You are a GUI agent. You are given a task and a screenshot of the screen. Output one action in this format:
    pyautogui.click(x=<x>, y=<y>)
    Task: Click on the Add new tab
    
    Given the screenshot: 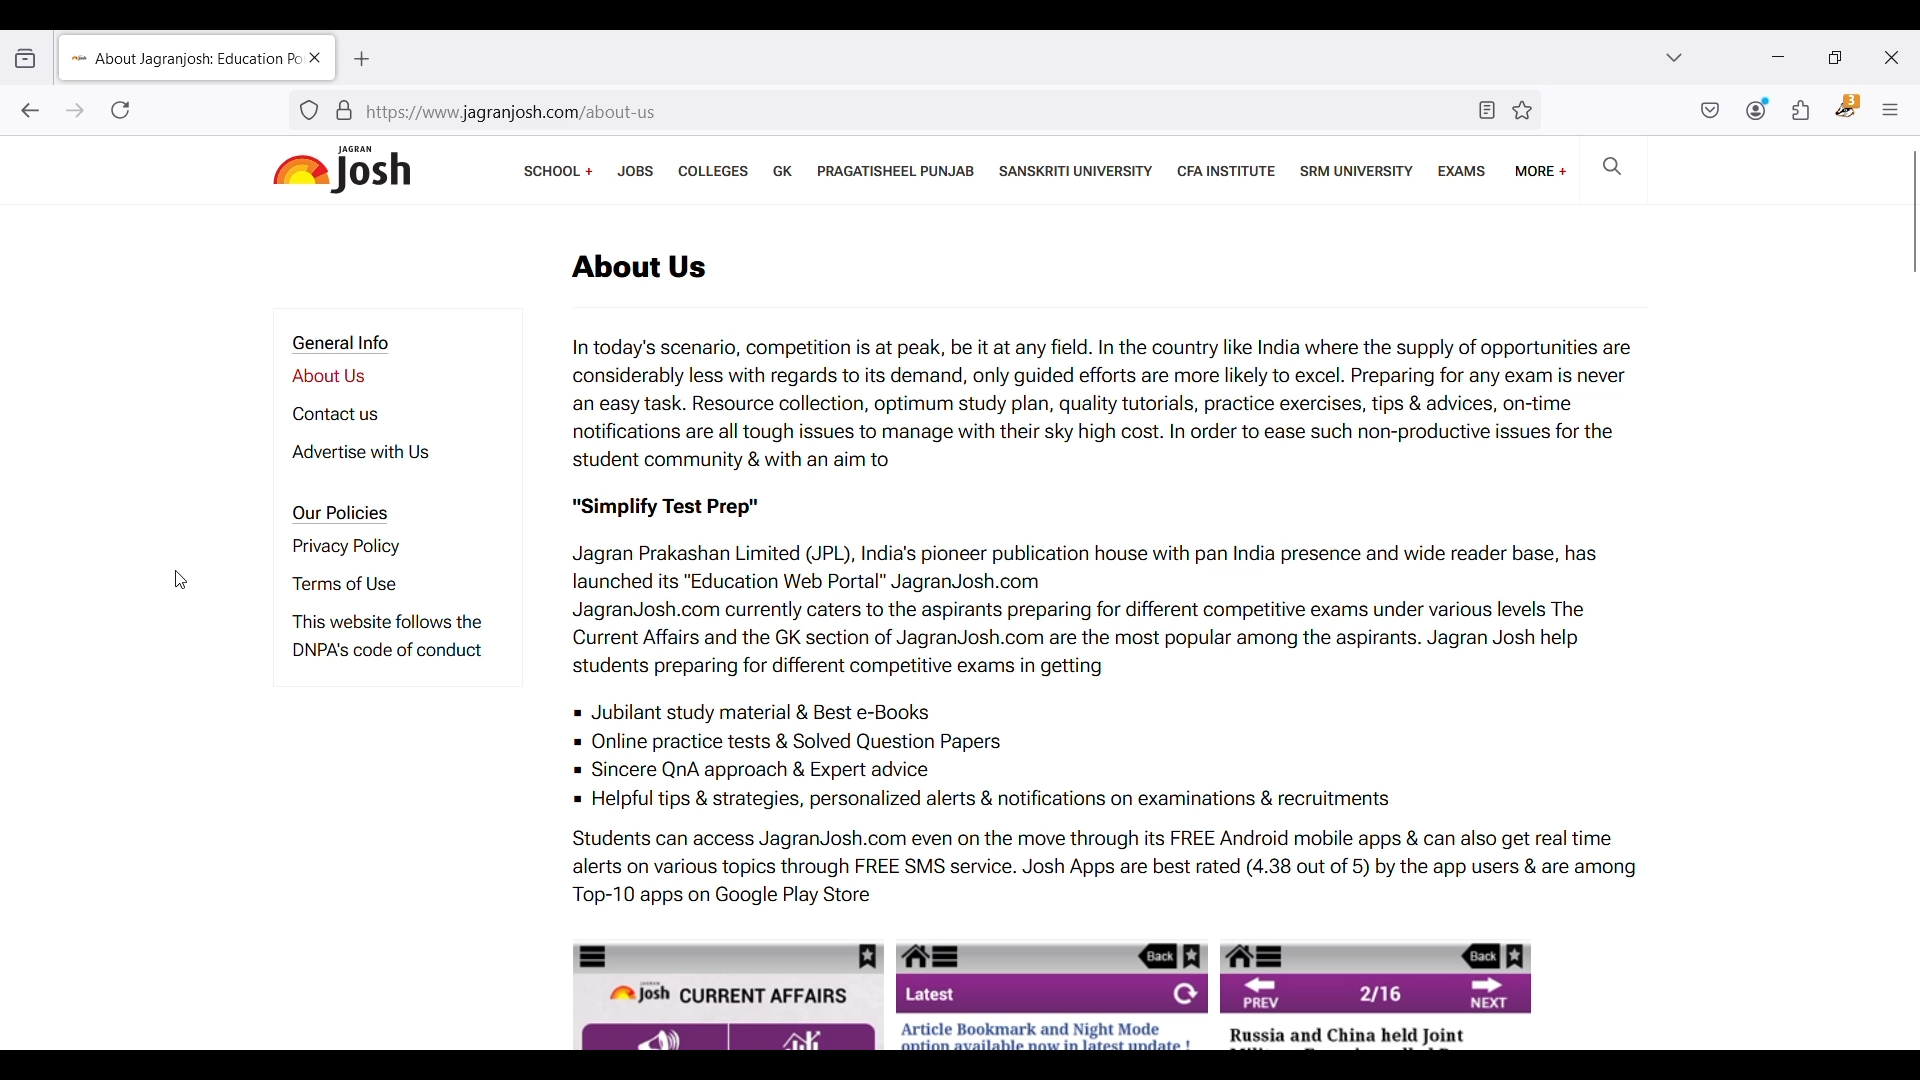 What is the action you would take?
    pyautogui.click(x=362, y=59)
    